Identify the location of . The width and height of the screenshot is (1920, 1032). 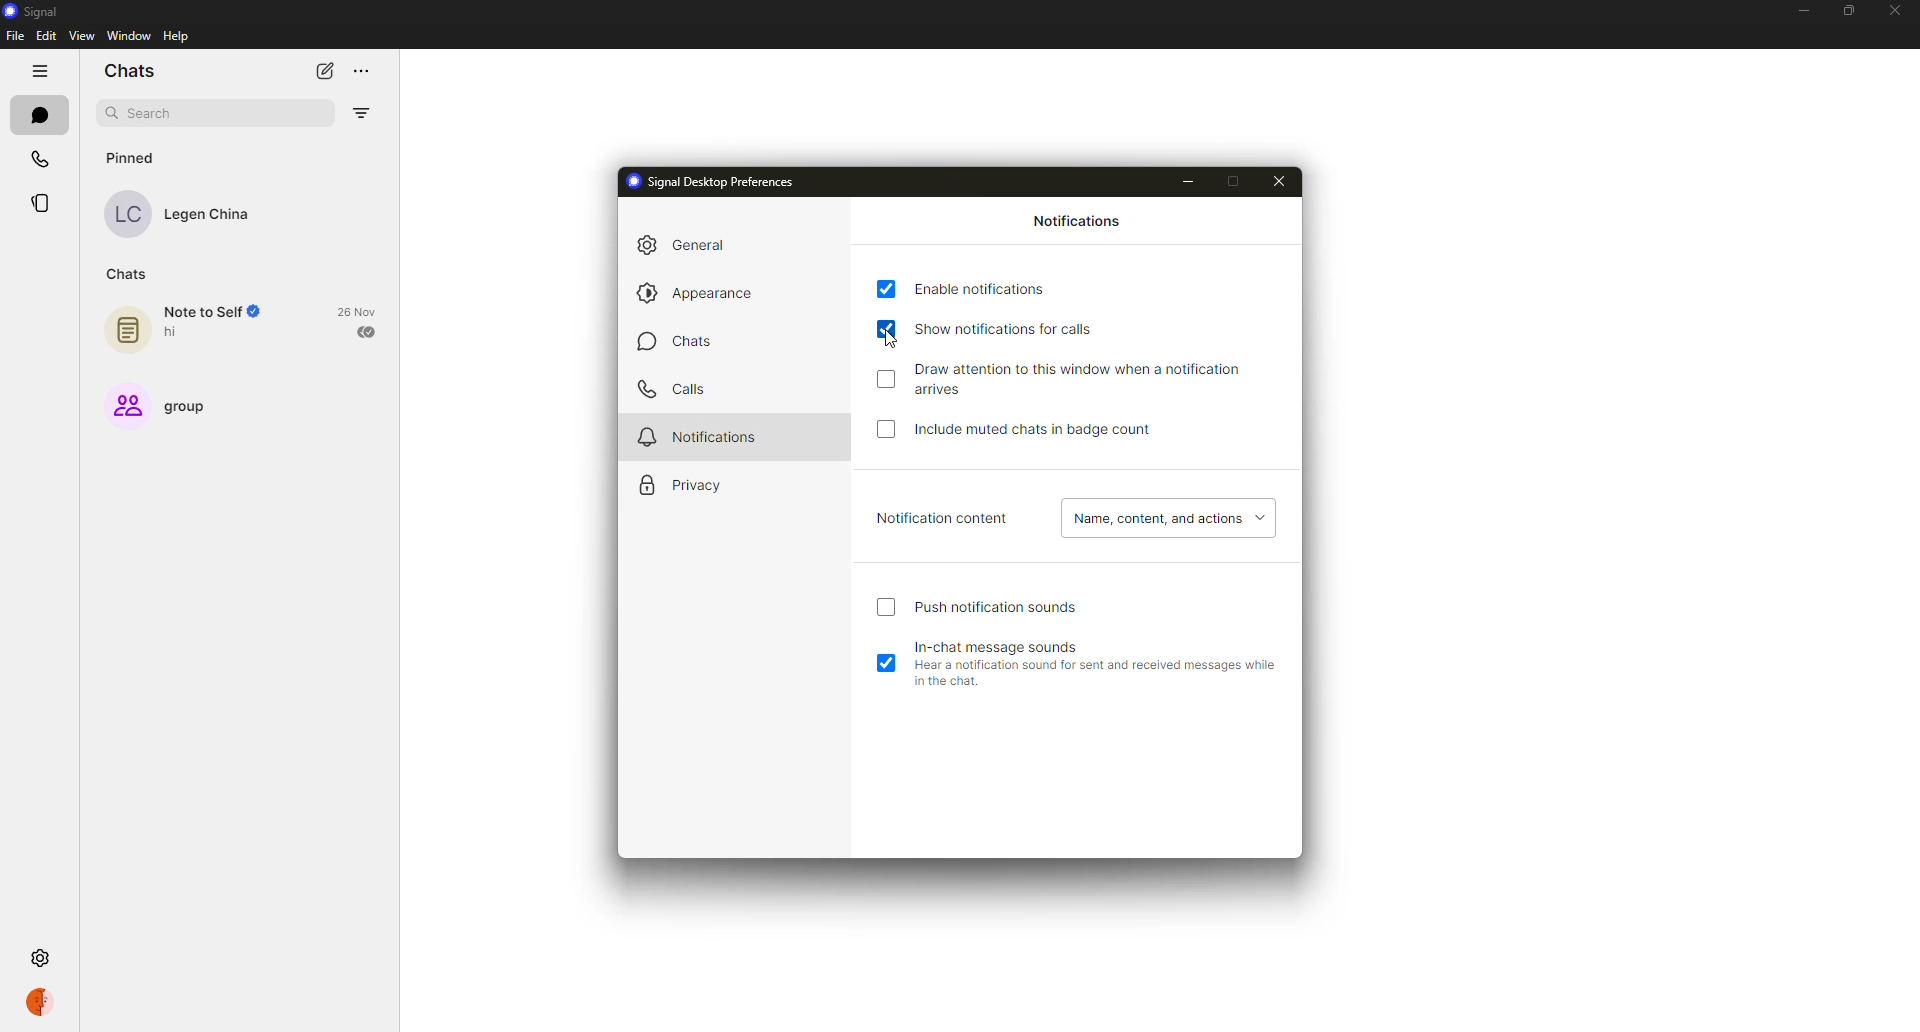
(890, 377).